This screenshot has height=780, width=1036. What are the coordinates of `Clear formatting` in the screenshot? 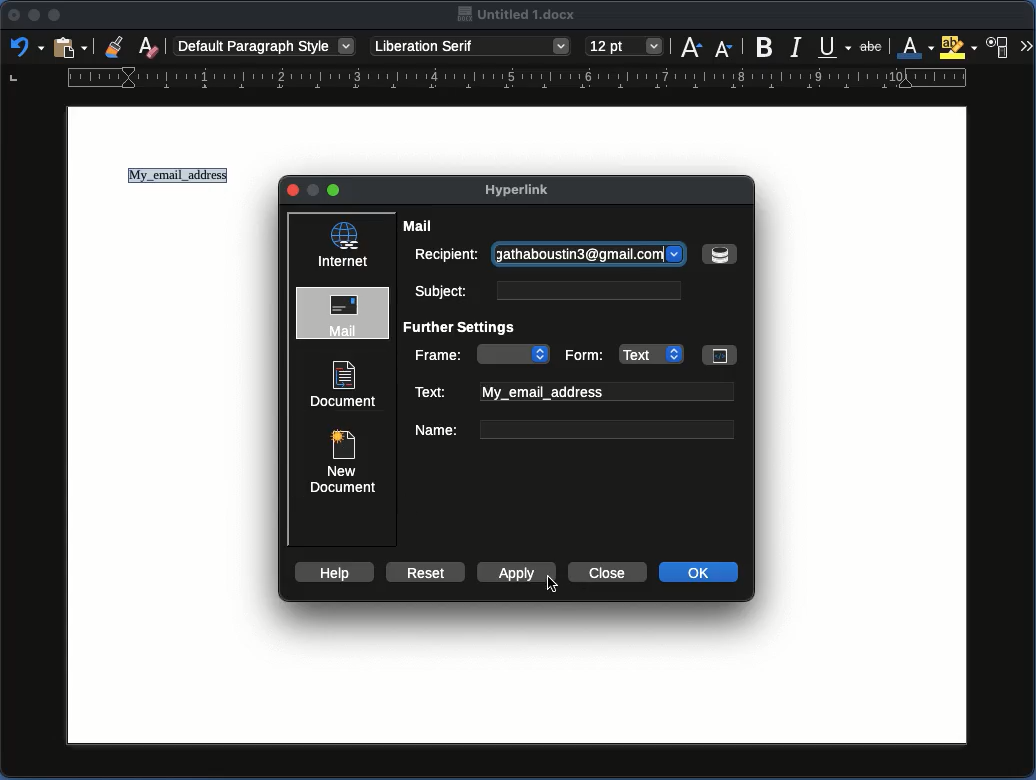 It's located at (150, 45).